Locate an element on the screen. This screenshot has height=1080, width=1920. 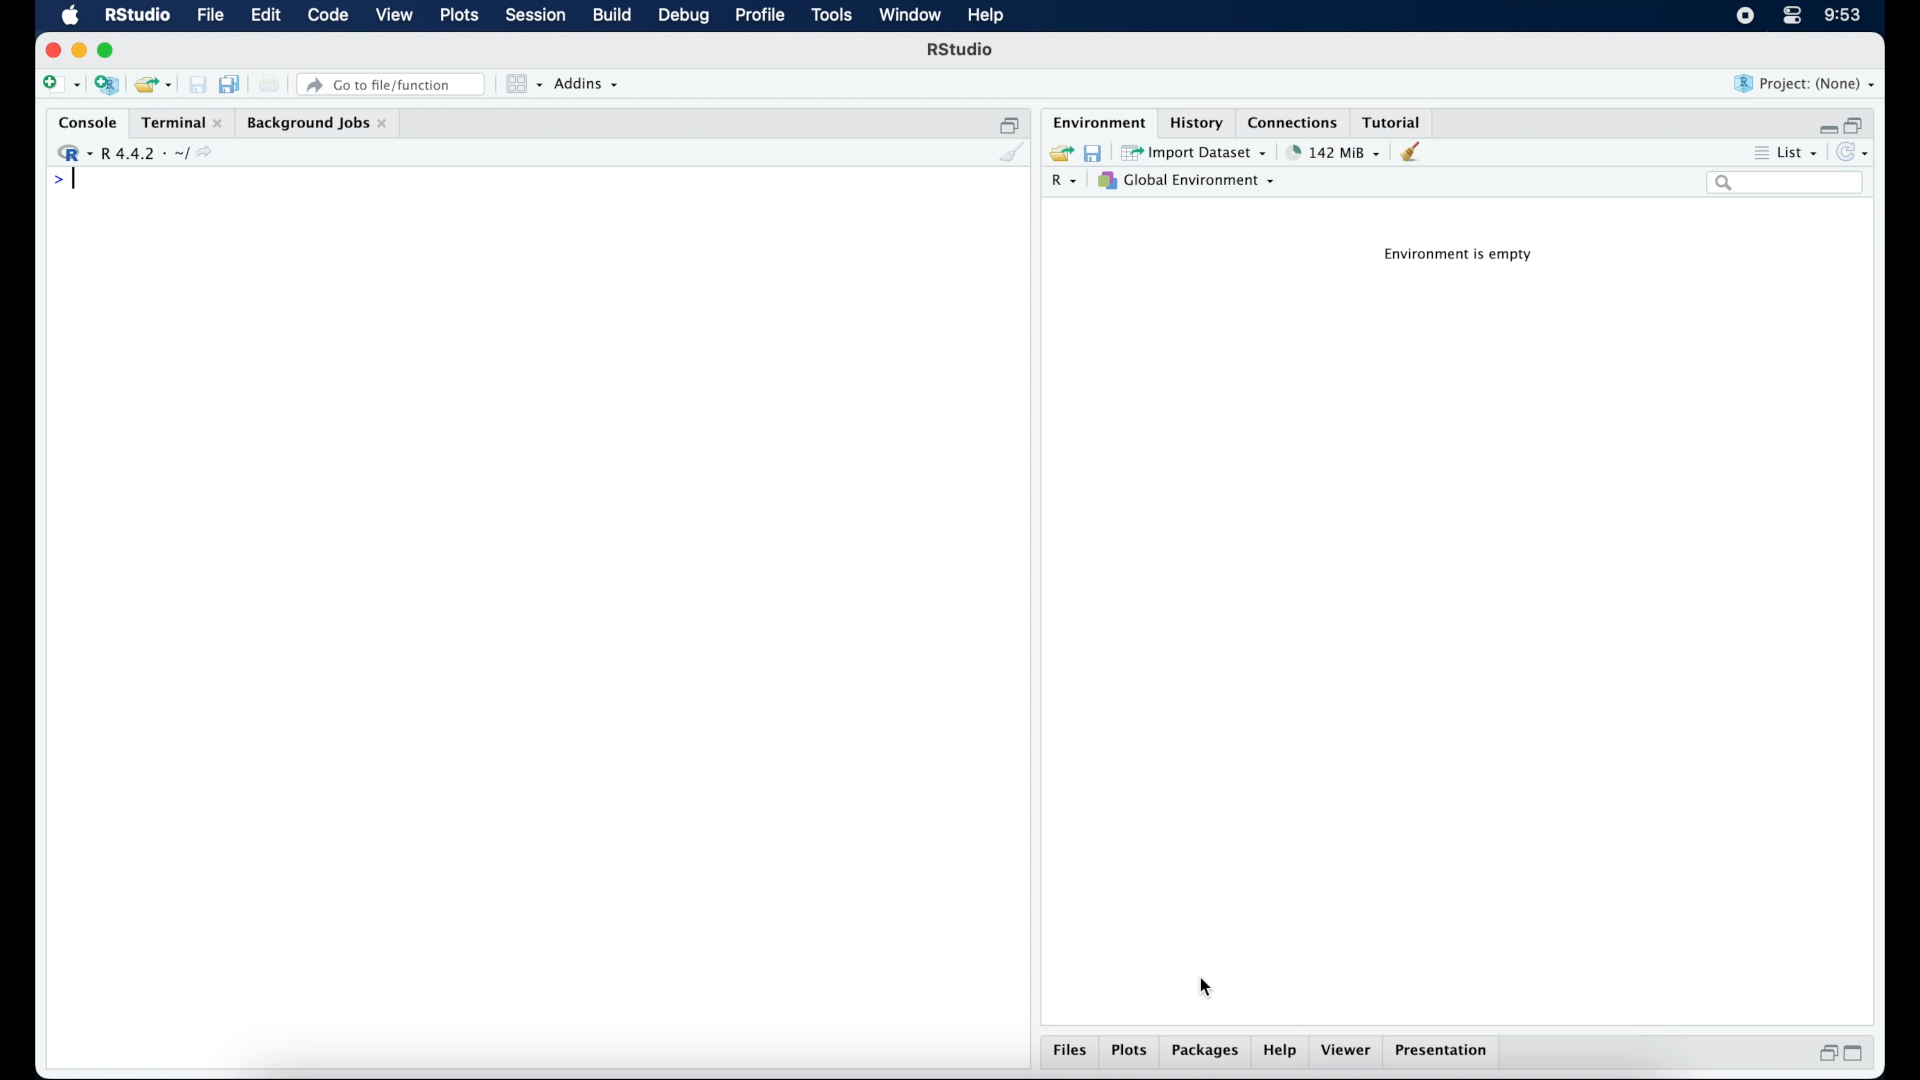
create a project is located at coordinates (108, 85).